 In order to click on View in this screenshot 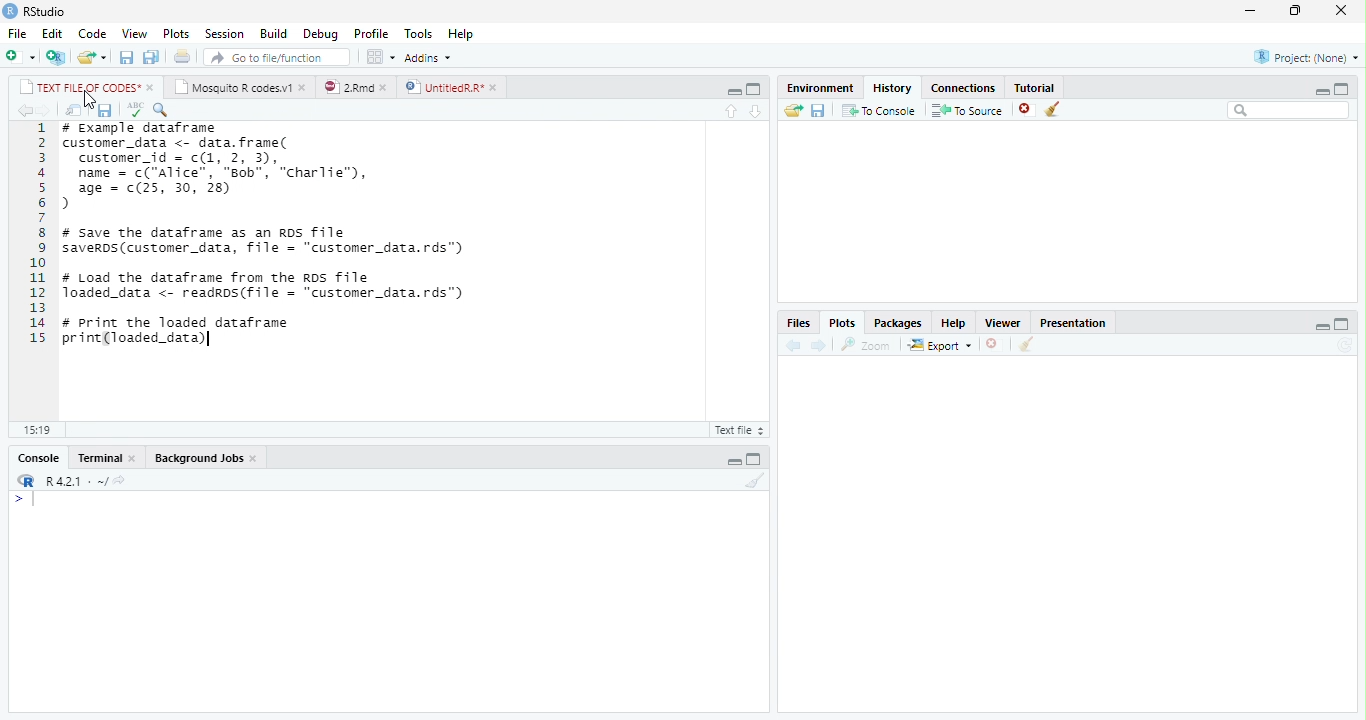, I will do `click(135, 33)`.